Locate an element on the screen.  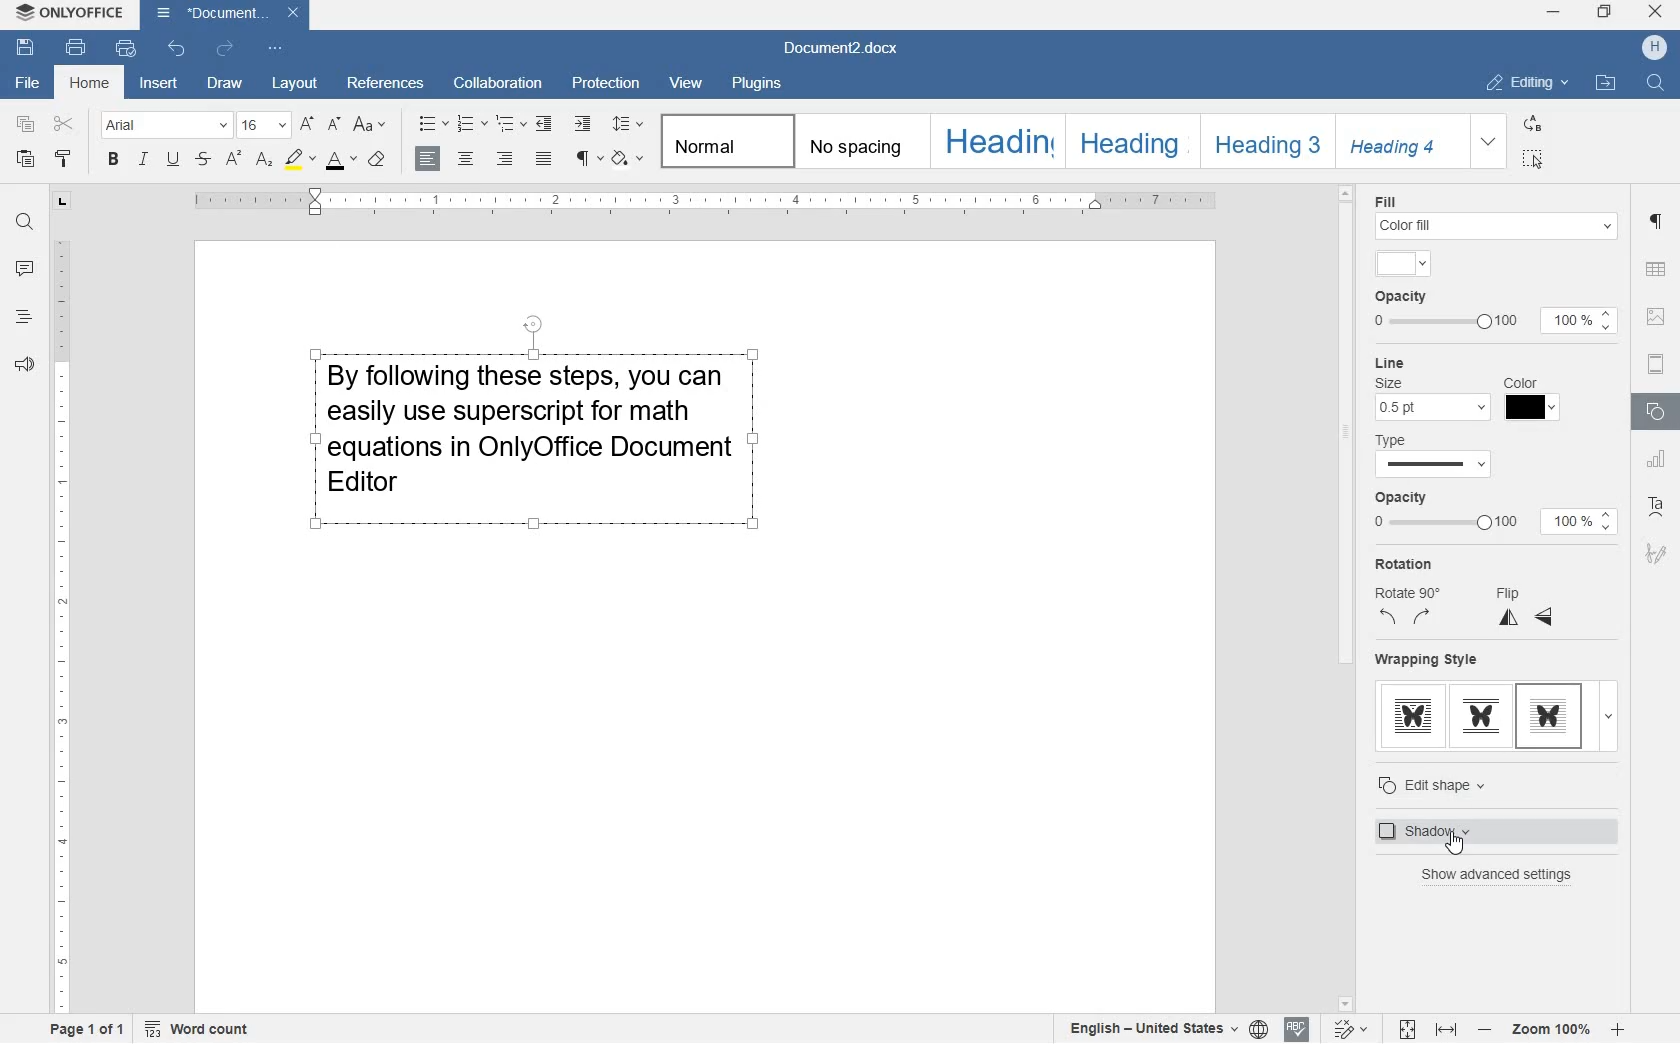
find is located at coordinates (28, 224).